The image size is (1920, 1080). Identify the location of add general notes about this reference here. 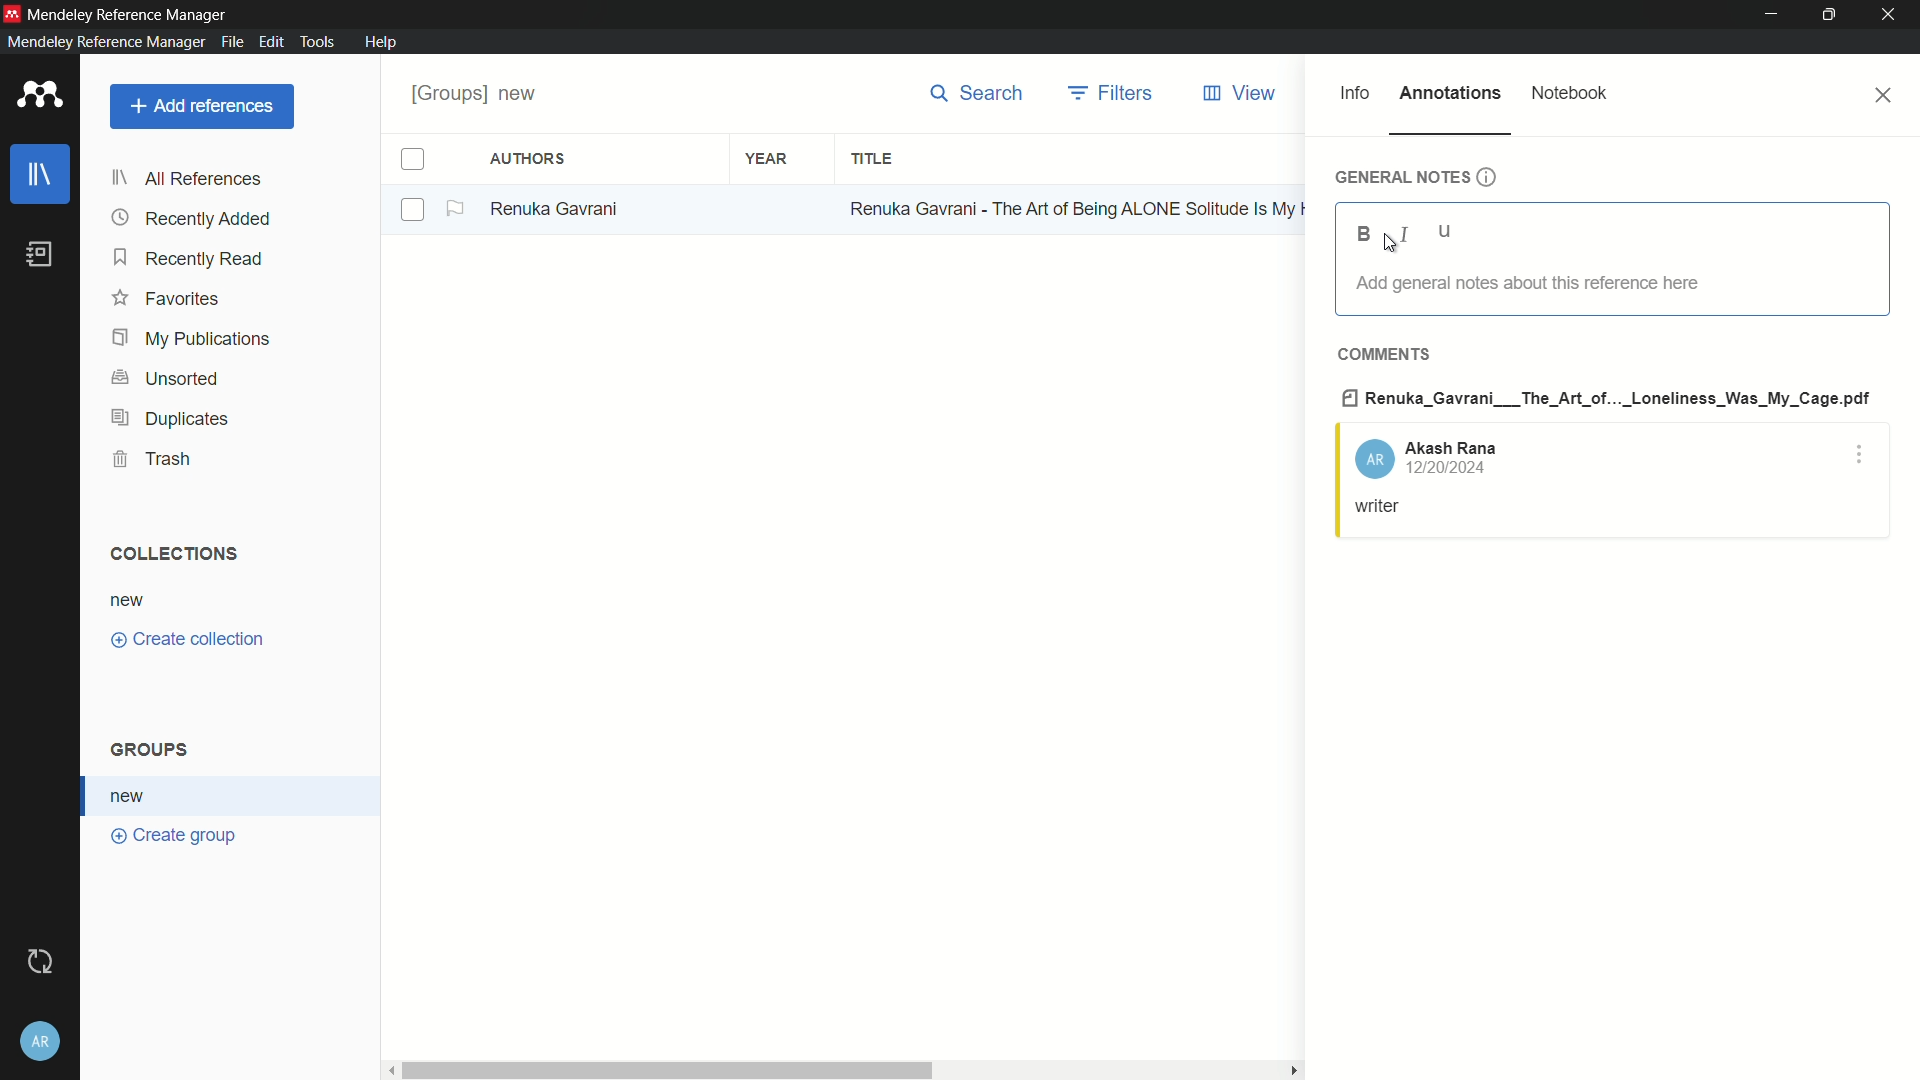
(1525, 283).